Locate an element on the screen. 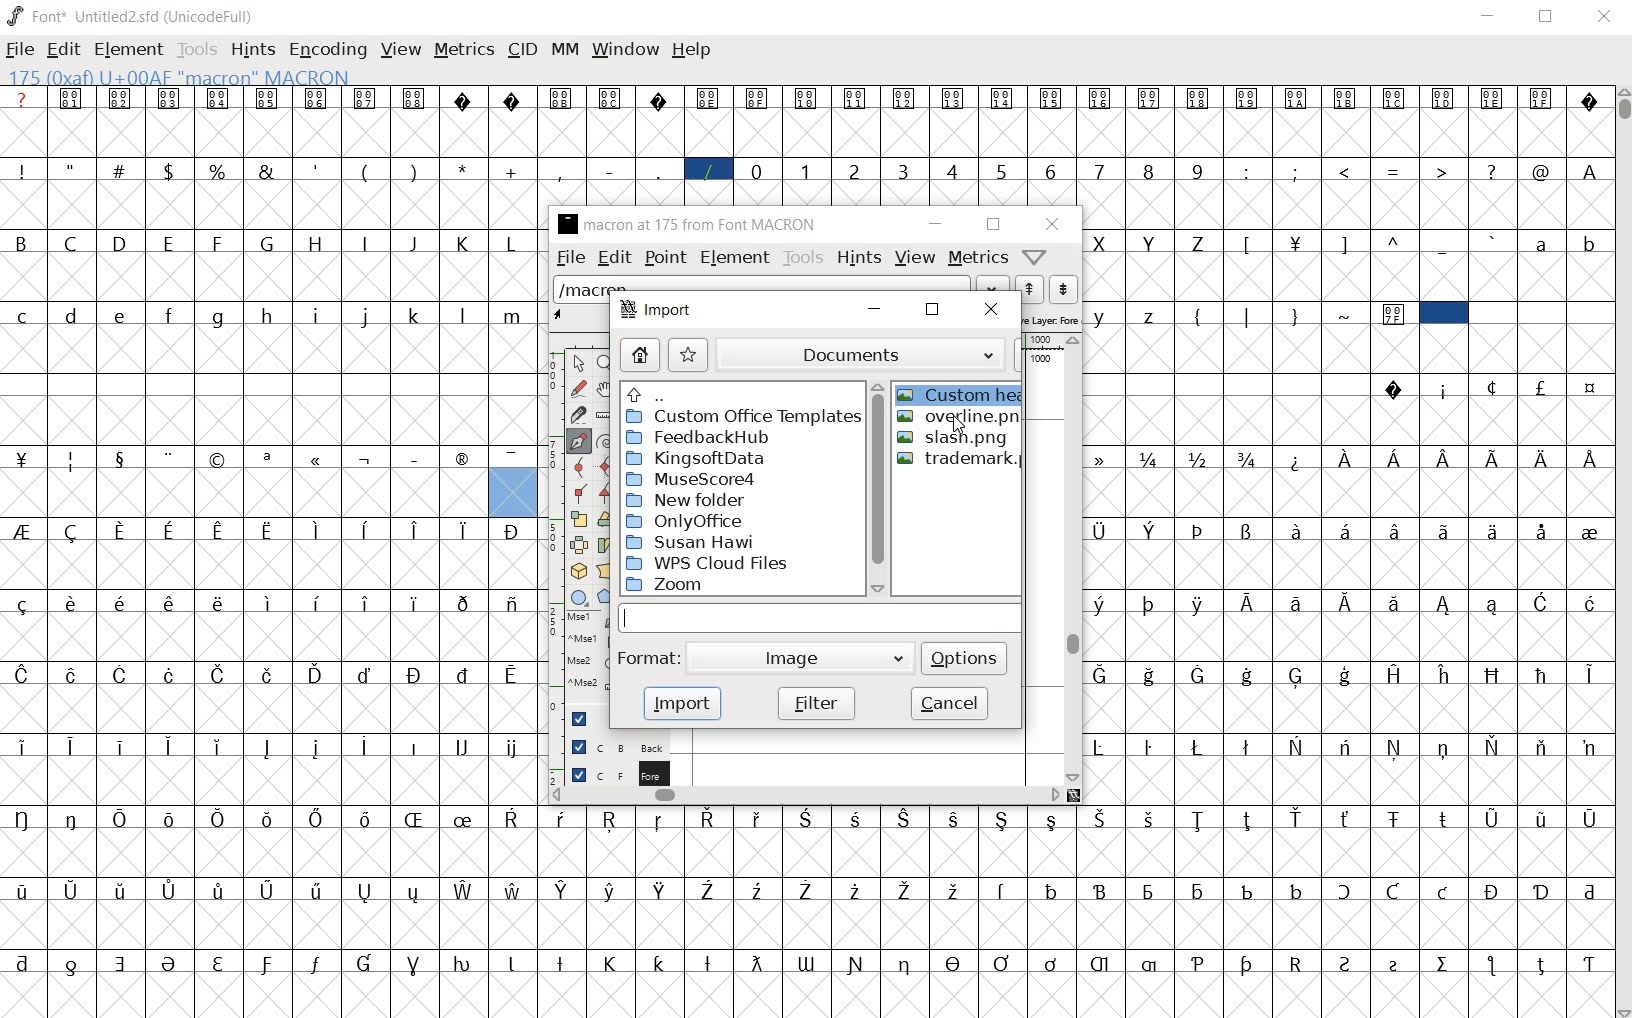 The width and height of the screenshot is (1632, 1018). Symbol is located at coordinates (122, 99).